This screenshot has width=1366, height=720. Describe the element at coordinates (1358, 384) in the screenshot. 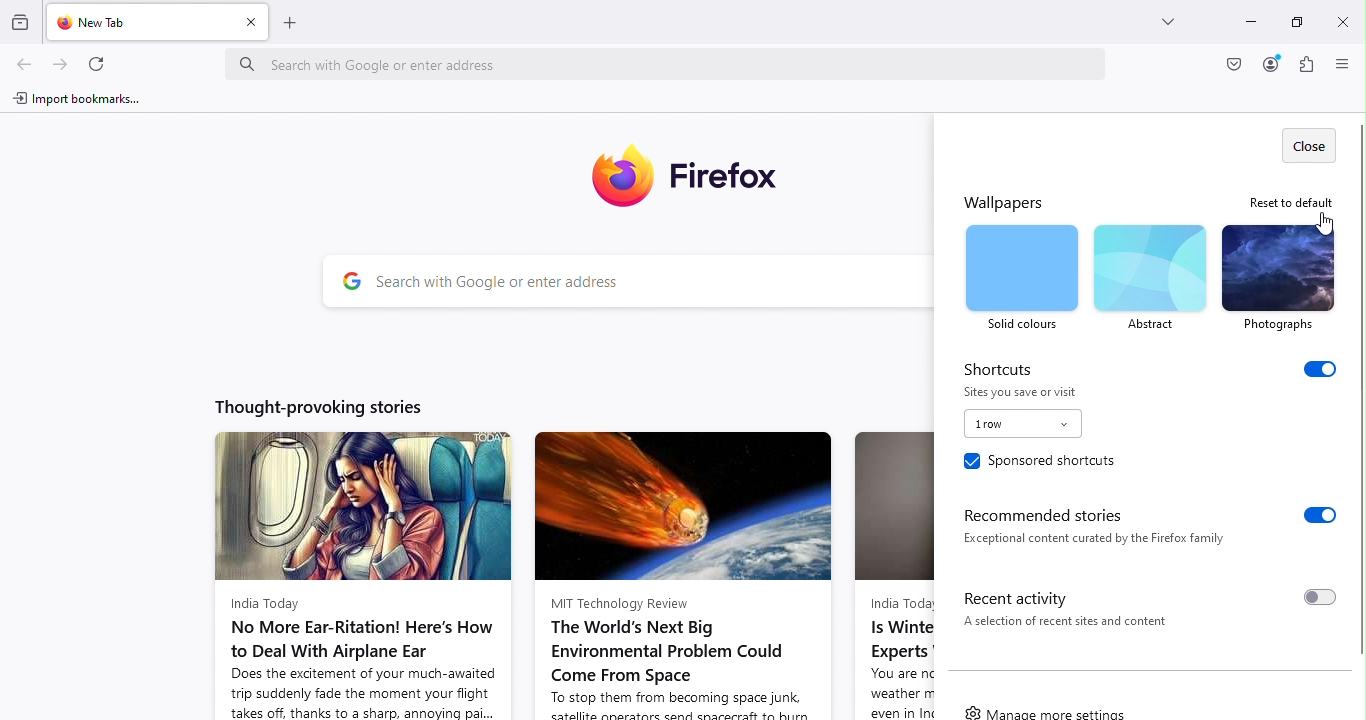

I see `Scroll bar` at that location.